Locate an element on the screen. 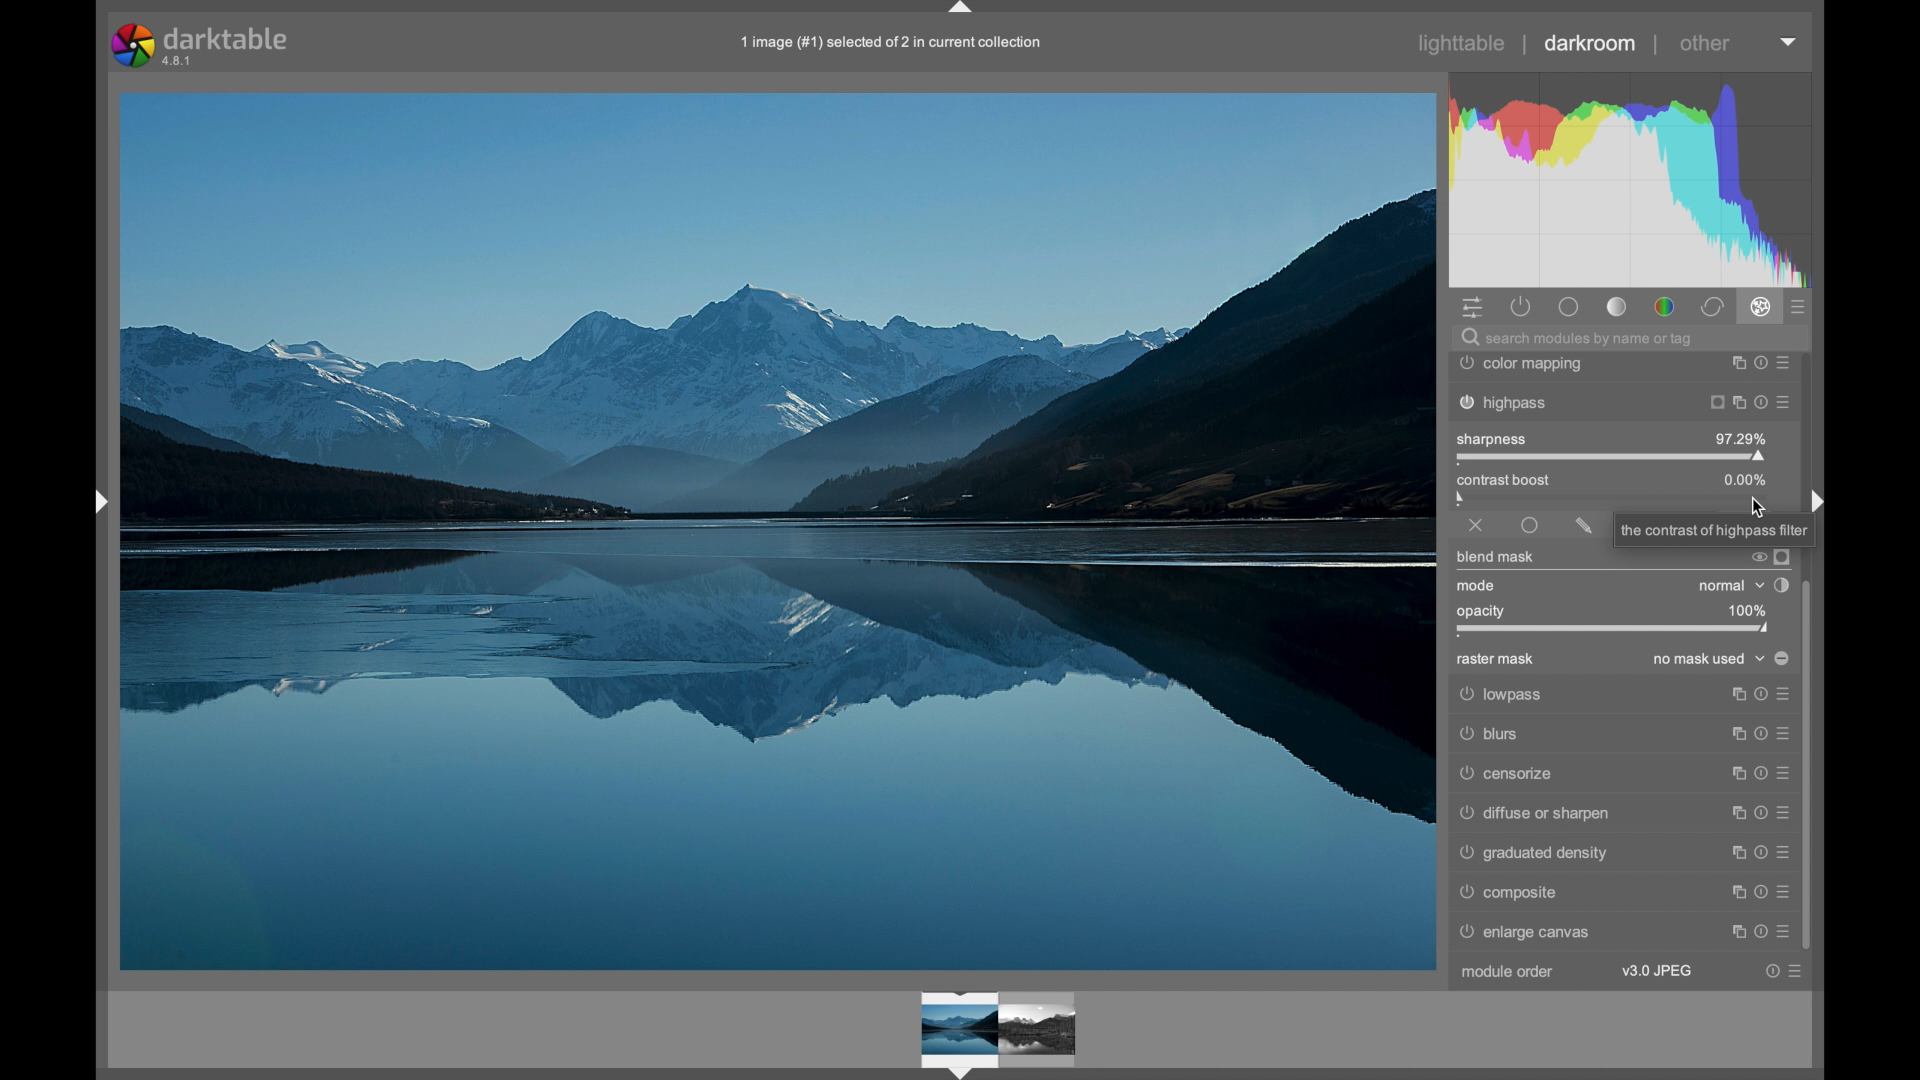 The height and width of the screenshot is (1080, 1920).  is located at coordinates (1714, 530).